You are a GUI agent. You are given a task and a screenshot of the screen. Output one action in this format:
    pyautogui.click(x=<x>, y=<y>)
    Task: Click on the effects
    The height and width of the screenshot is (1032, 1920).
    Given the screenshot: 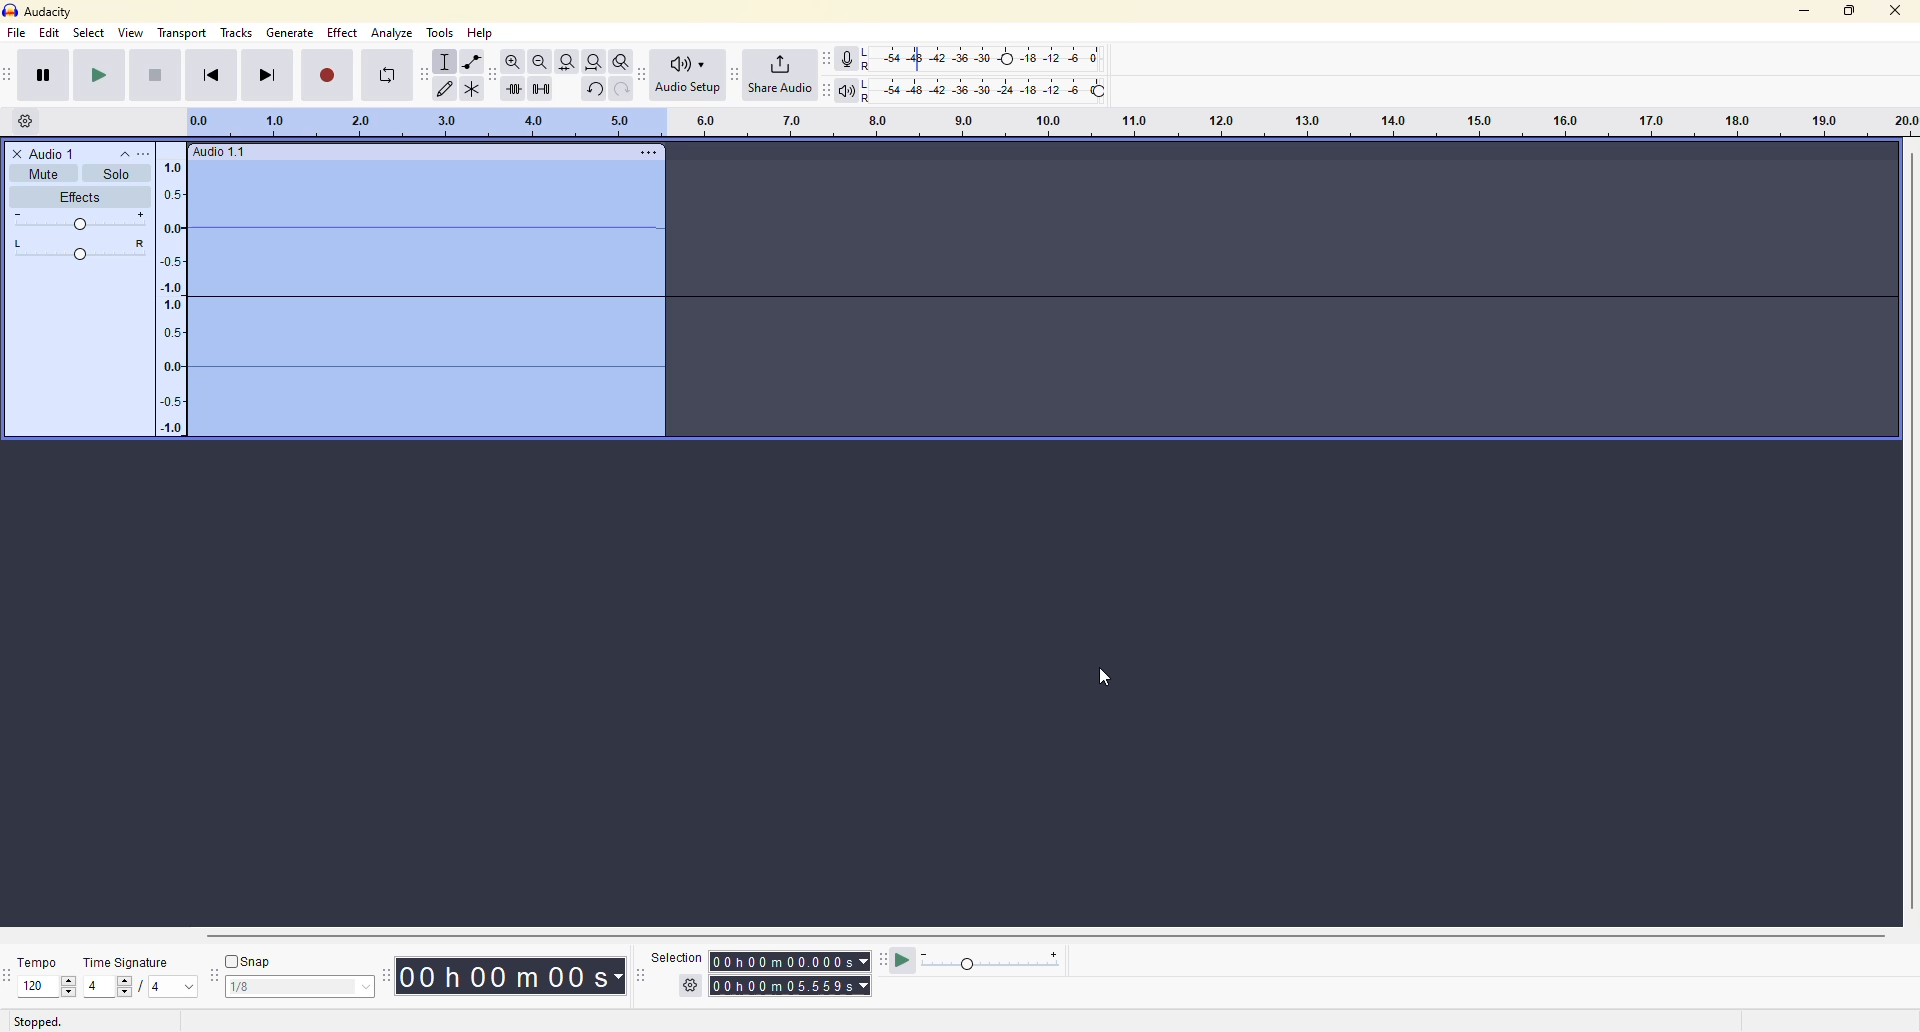 What is the action you would take?
    pyautogui.click(x=78, y=198)
    